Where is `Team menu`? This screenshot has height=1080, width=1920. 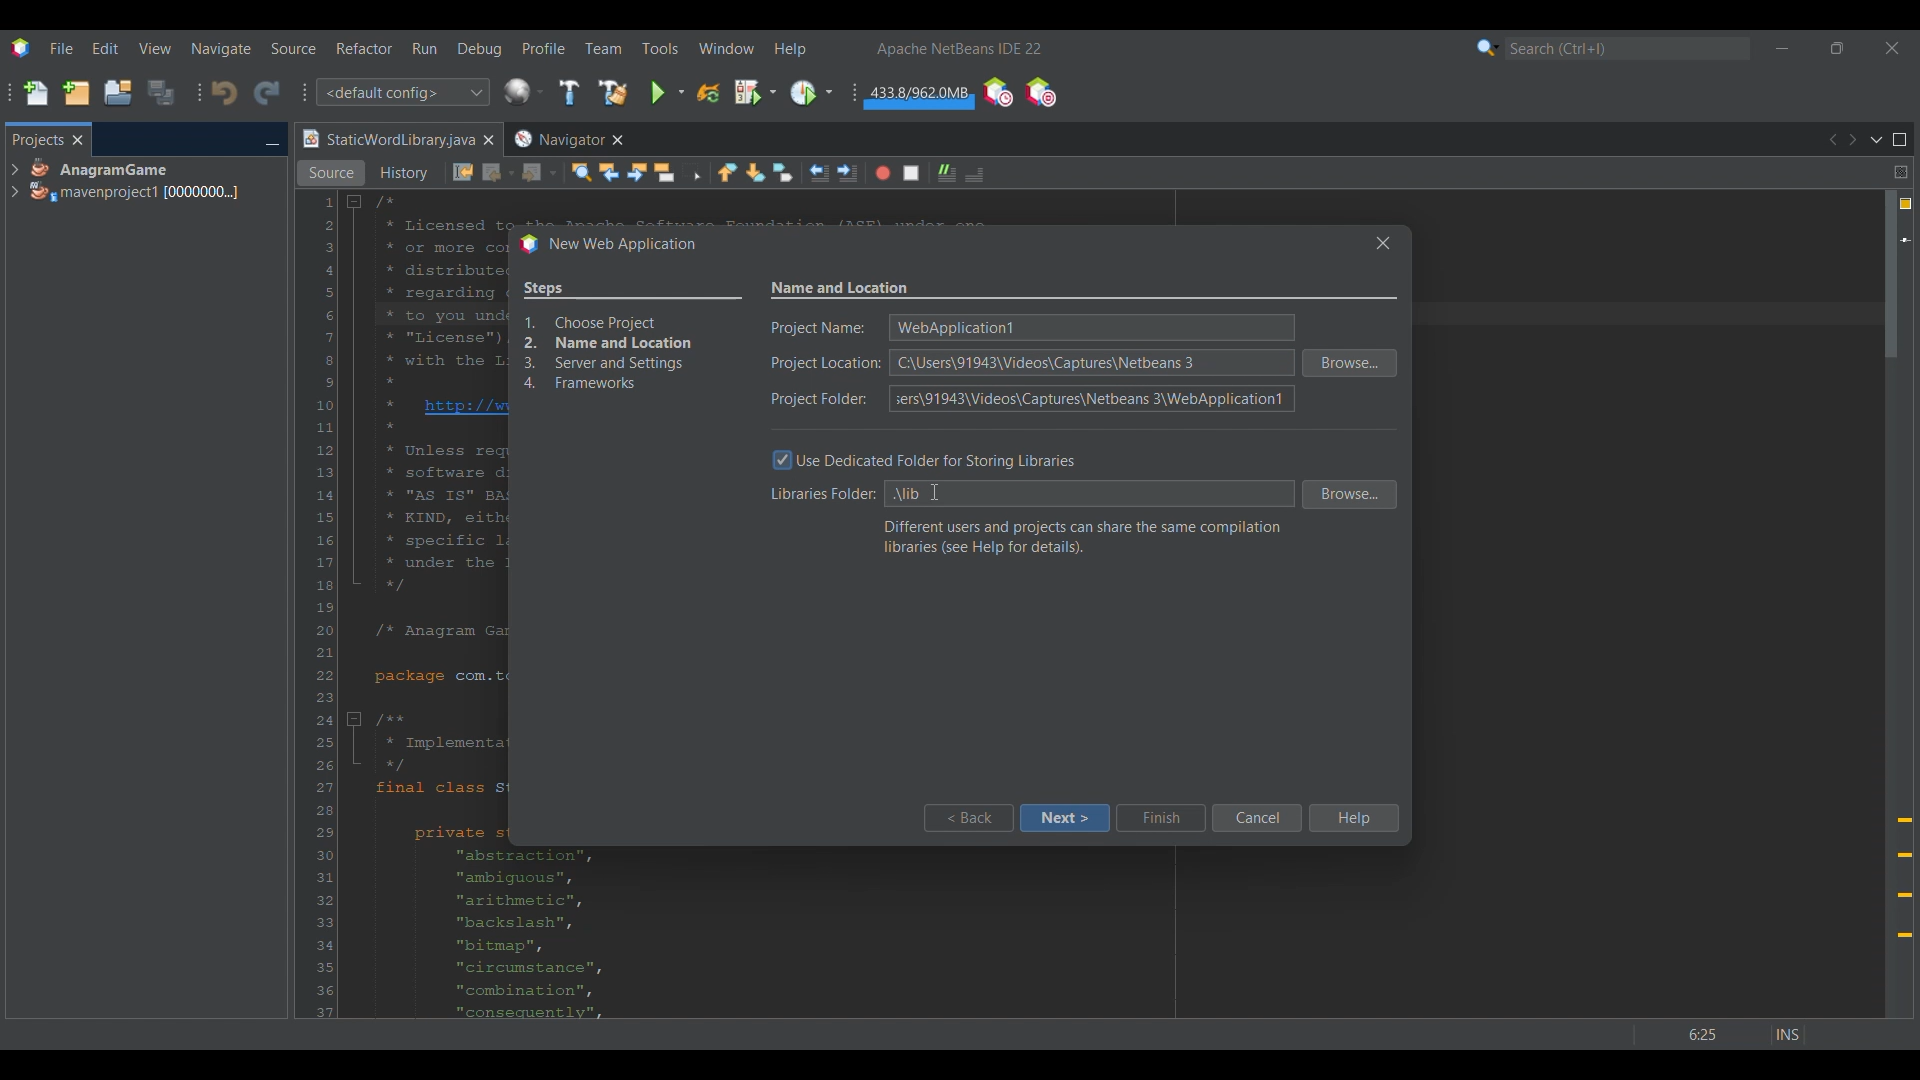
Team menu is located at coordinates (603, 48).